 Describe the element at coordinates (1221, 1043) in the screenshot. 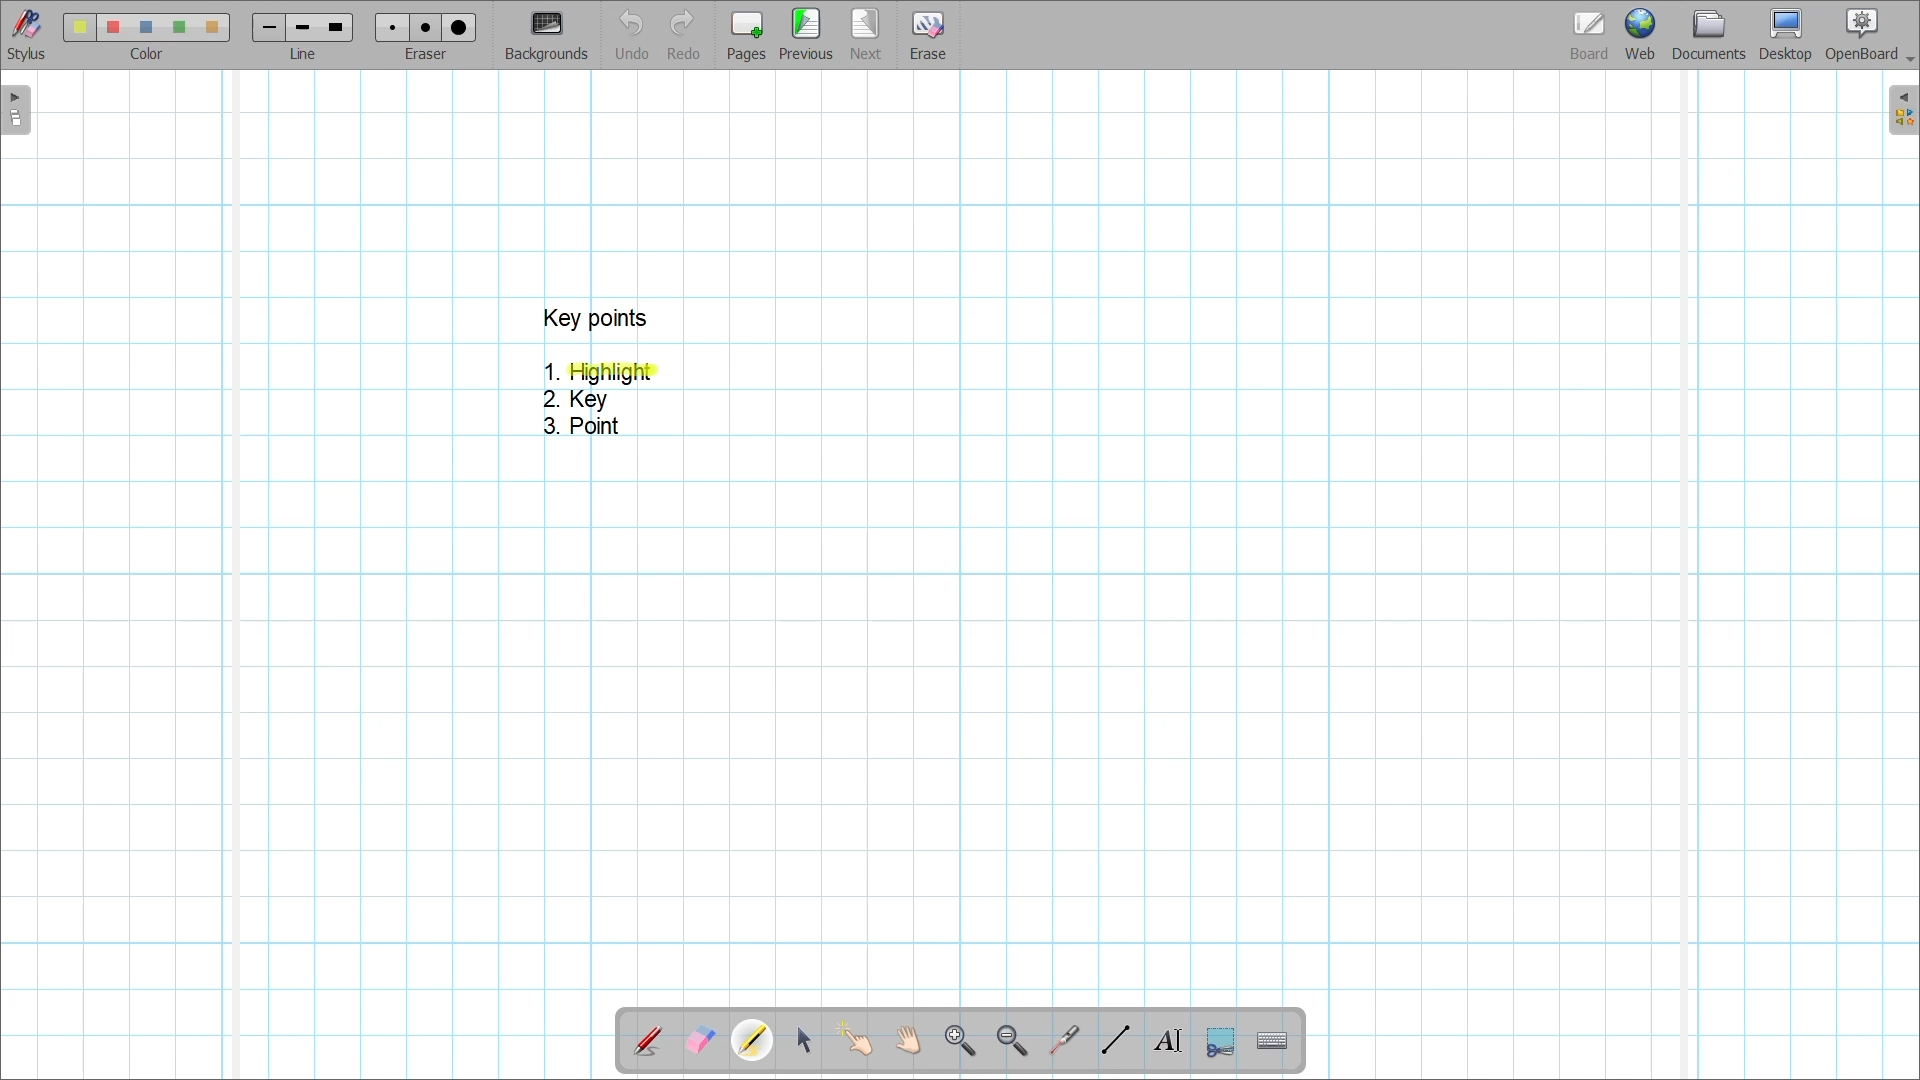

I see `Capture part of the screen` at that location.